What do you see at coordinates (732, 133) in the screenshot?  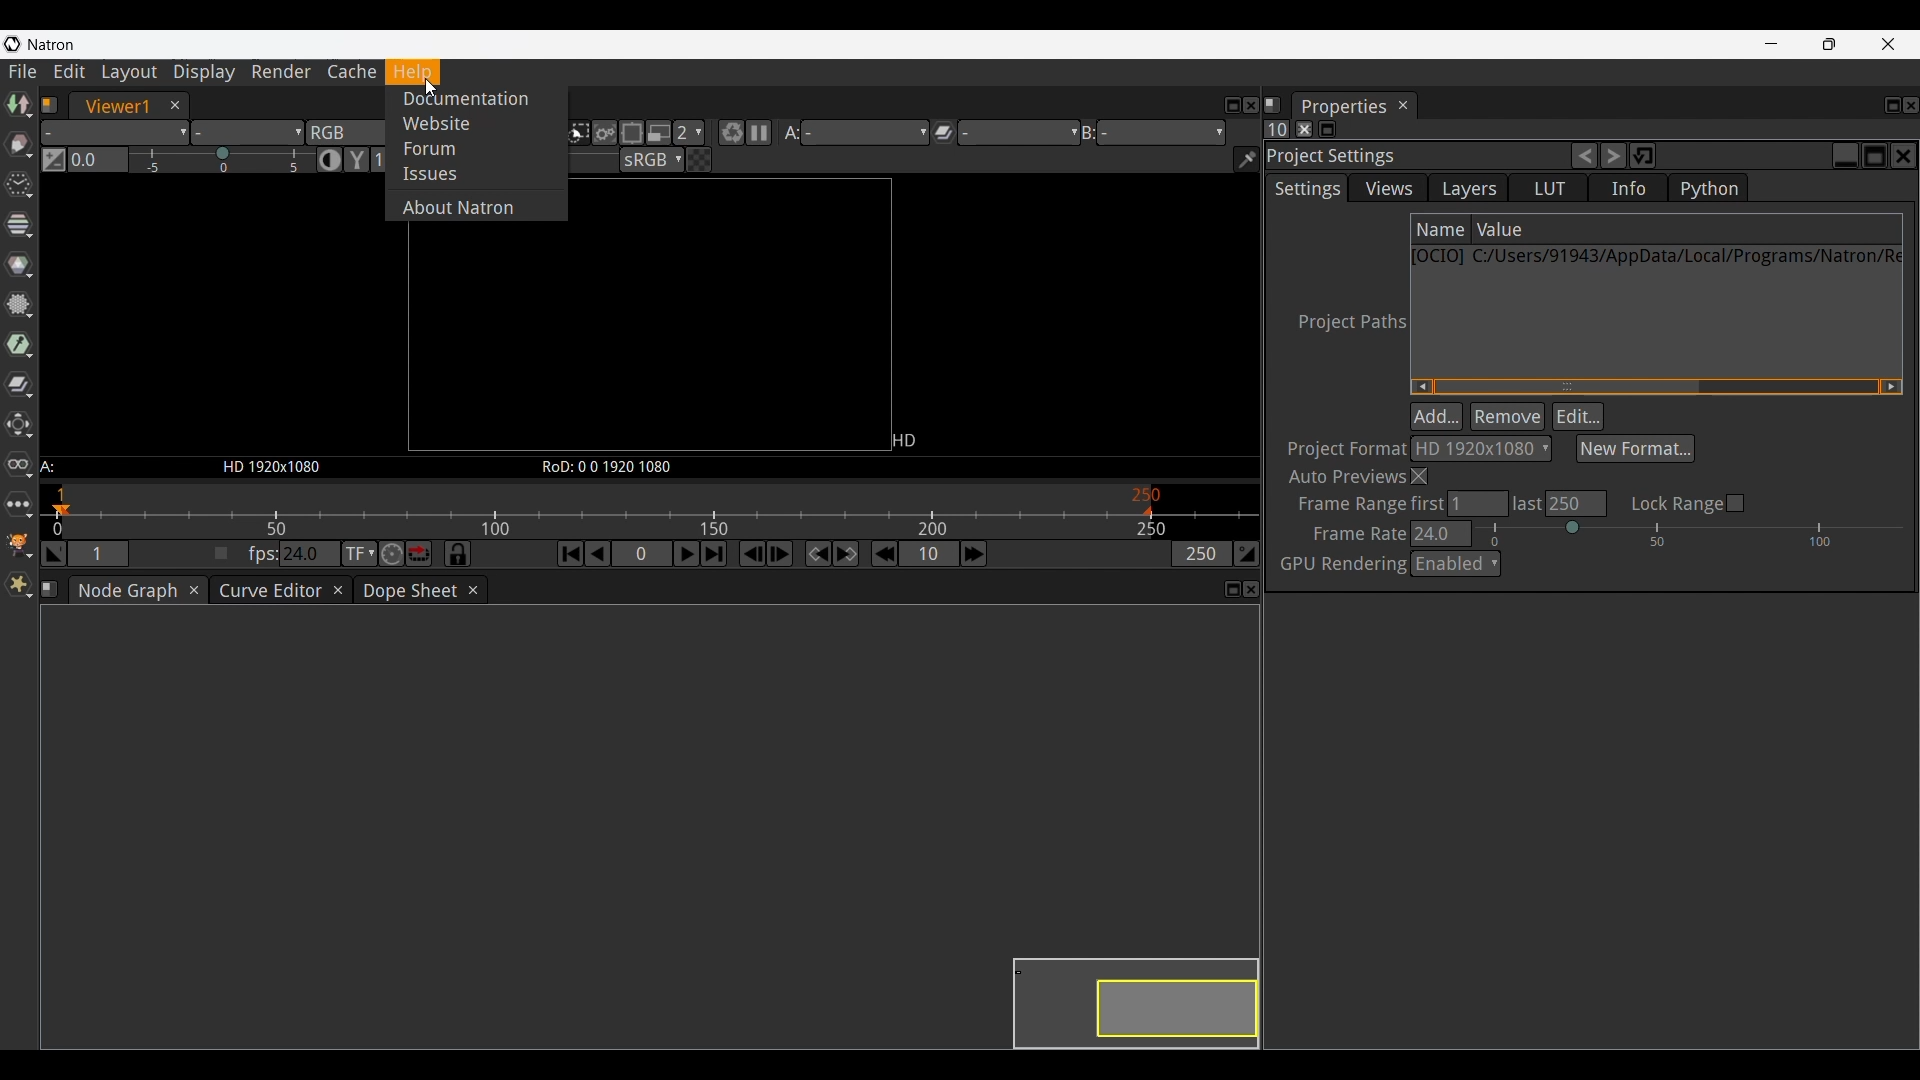 I see `Forces a new render of the current frame` at bounding box center [732, 133].